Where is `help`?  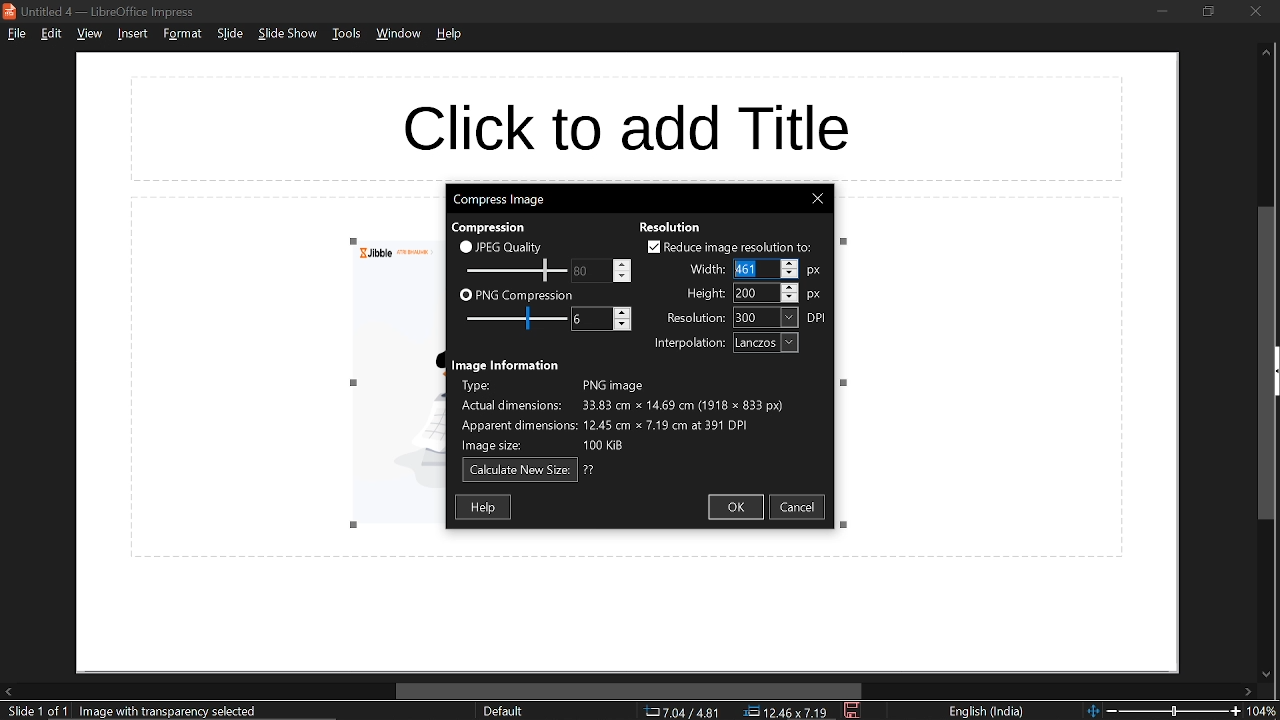
help is located at coordinates (484, 507).